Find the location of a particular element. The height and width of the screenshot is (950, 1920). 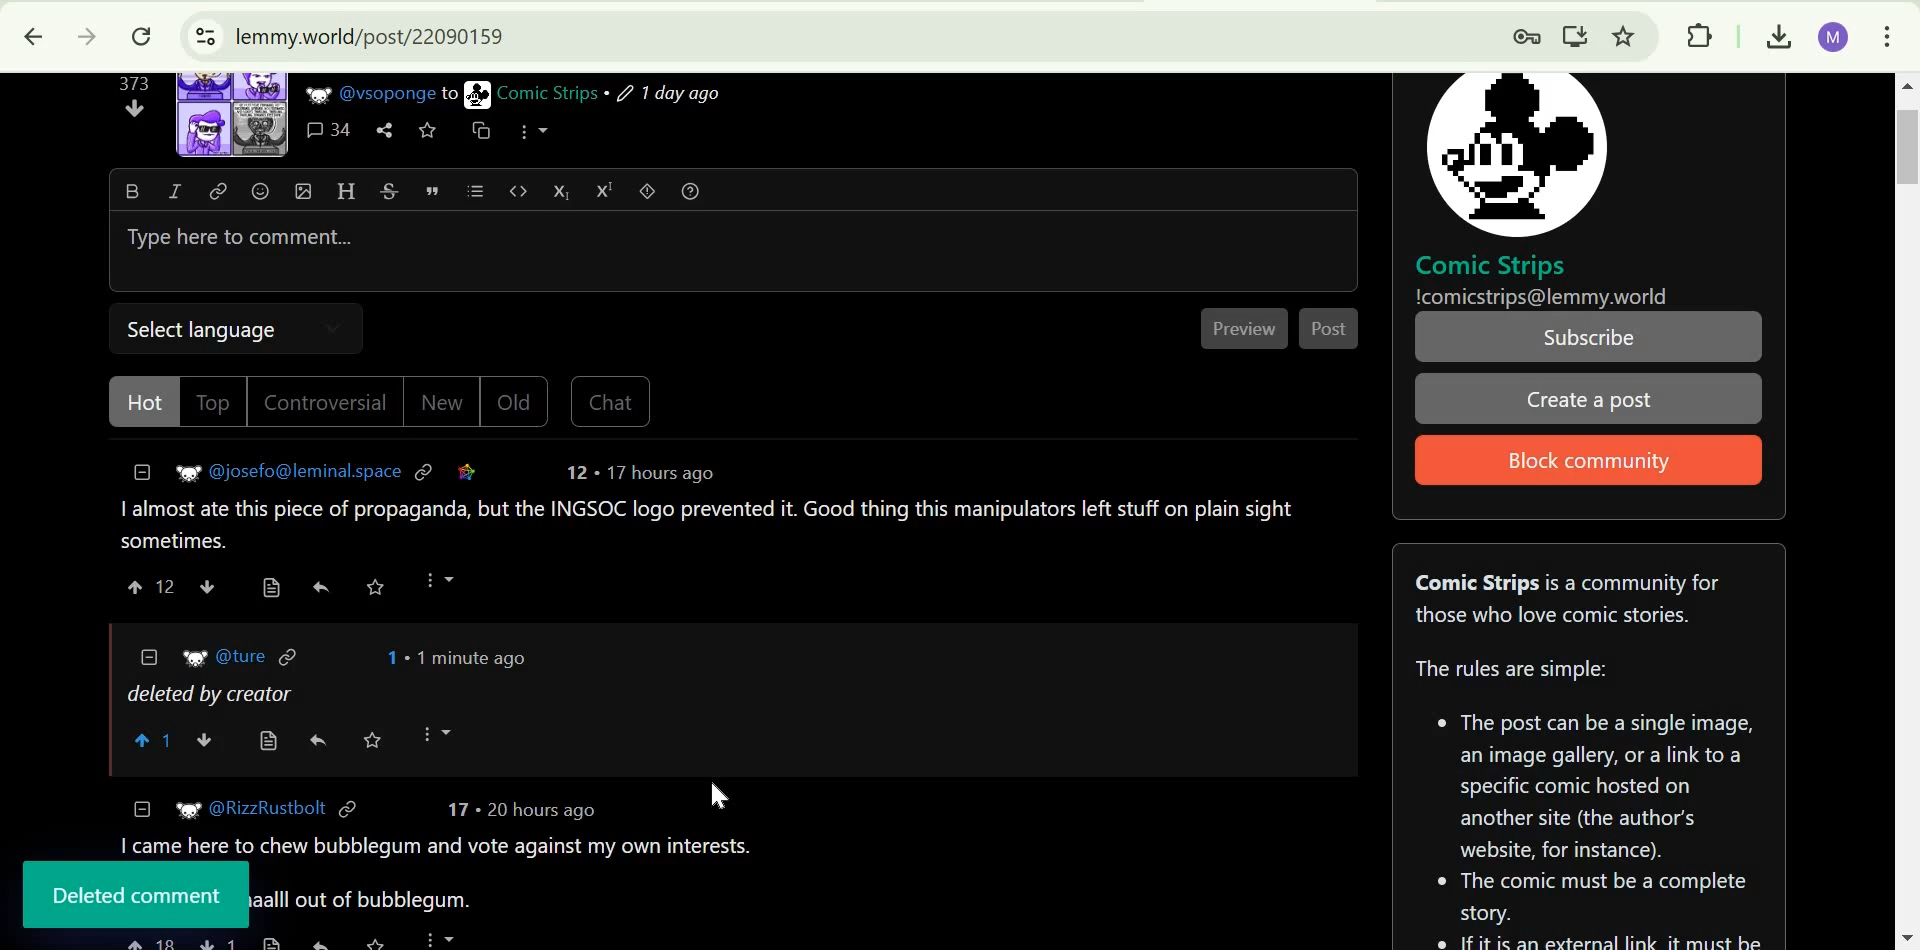

Type here to comment is located at coordinates (730, 253).